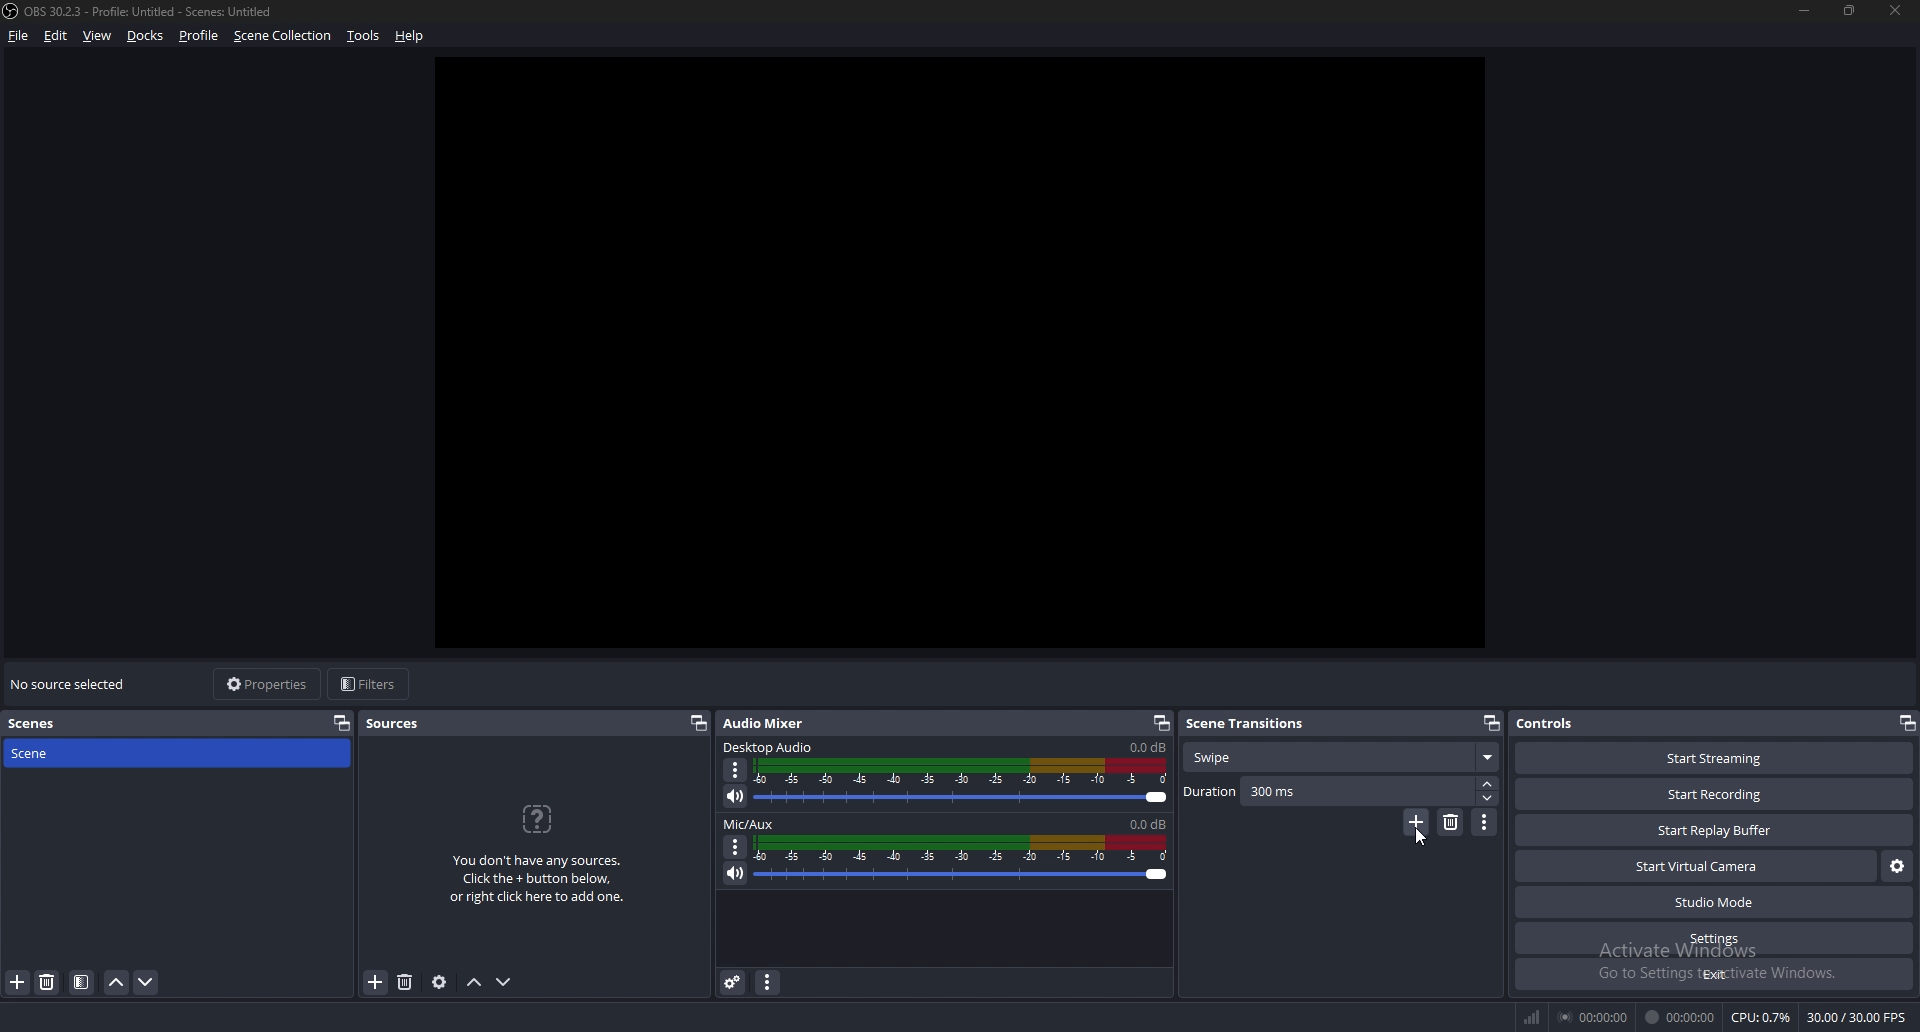 The image size is (1920, 1032). Describe the element at coordinates (375, 985) in the screenshot. I see `add source` at that location.